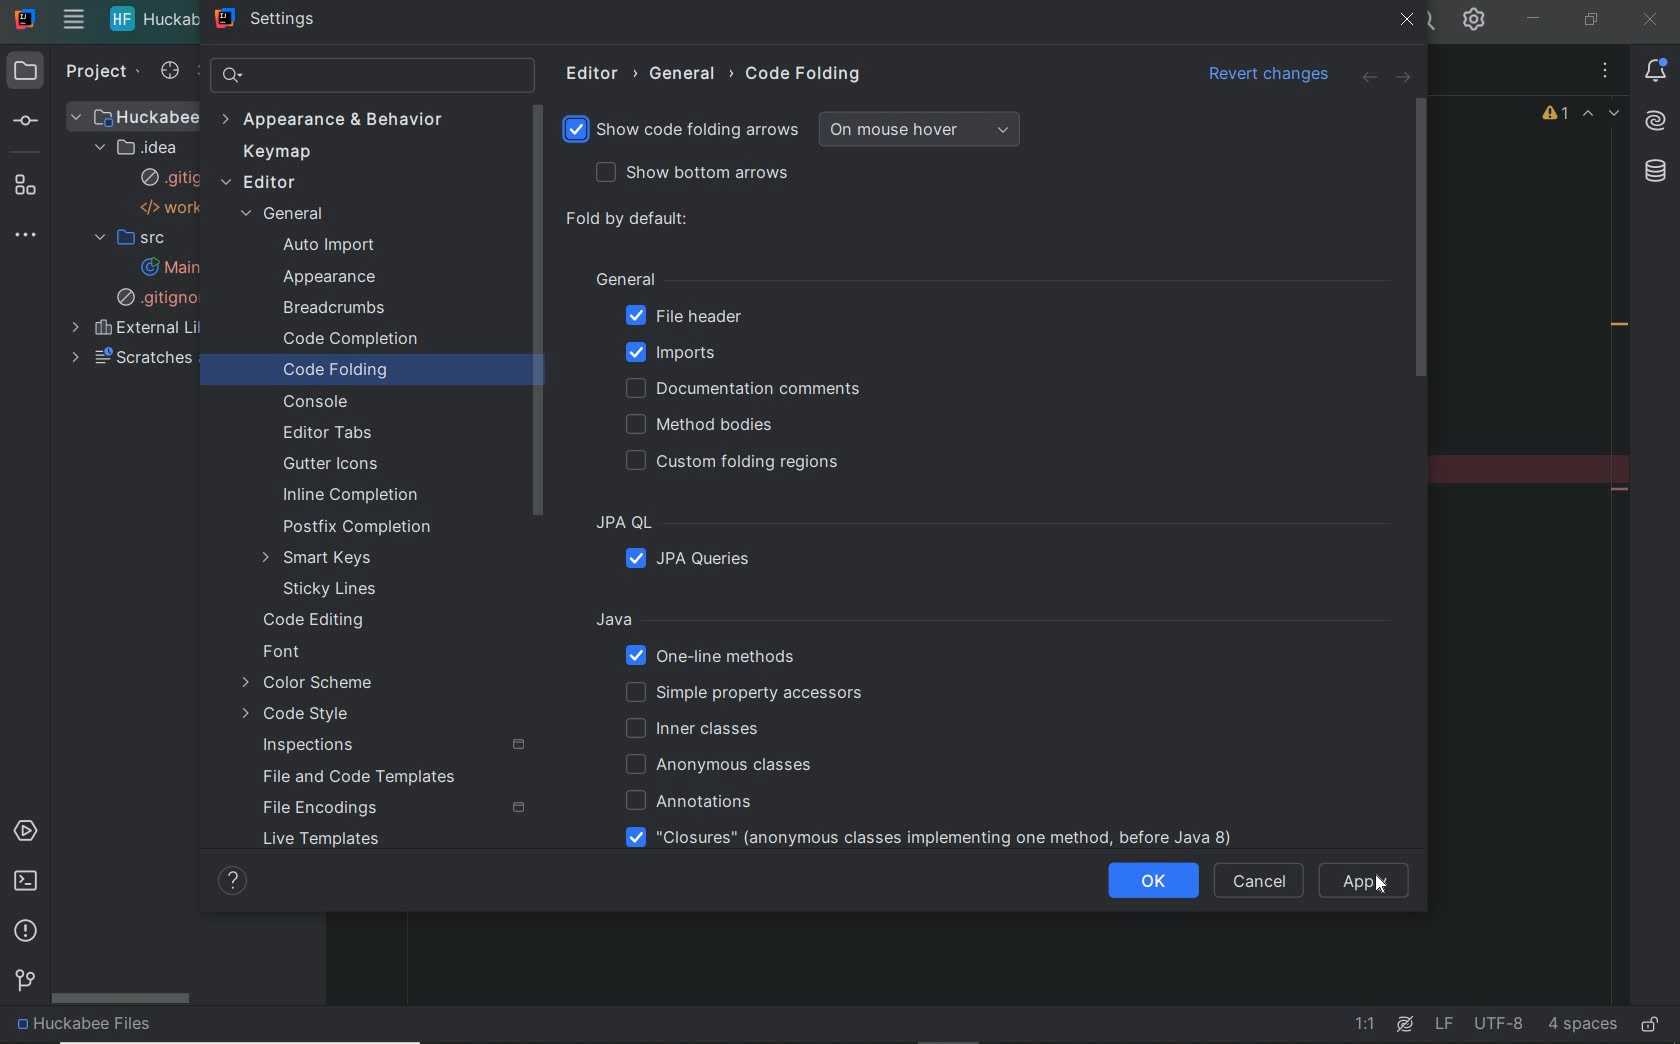 The image size is (1680, 1044). I want to click on warnings, so click(1554, 116).